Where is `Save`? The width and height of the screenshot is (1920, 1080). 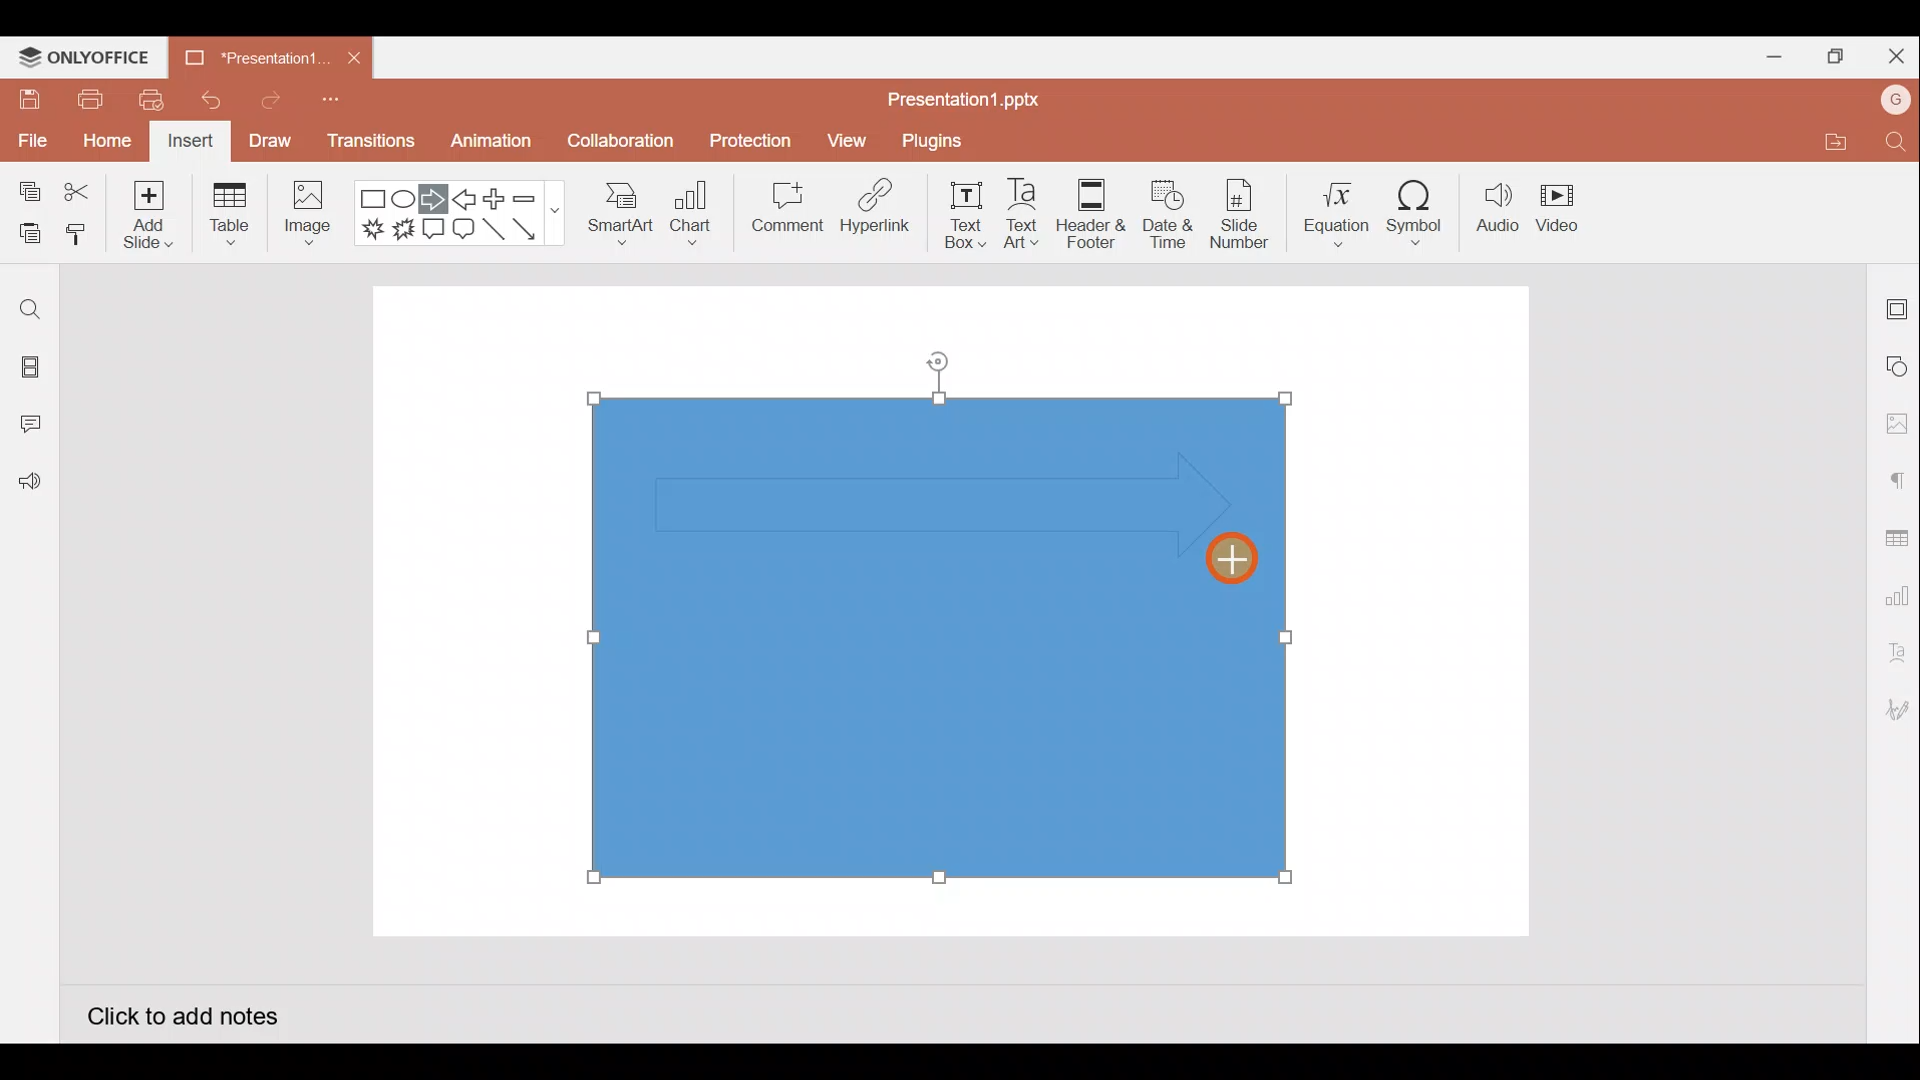
Save is located at coordinates (26, 98).